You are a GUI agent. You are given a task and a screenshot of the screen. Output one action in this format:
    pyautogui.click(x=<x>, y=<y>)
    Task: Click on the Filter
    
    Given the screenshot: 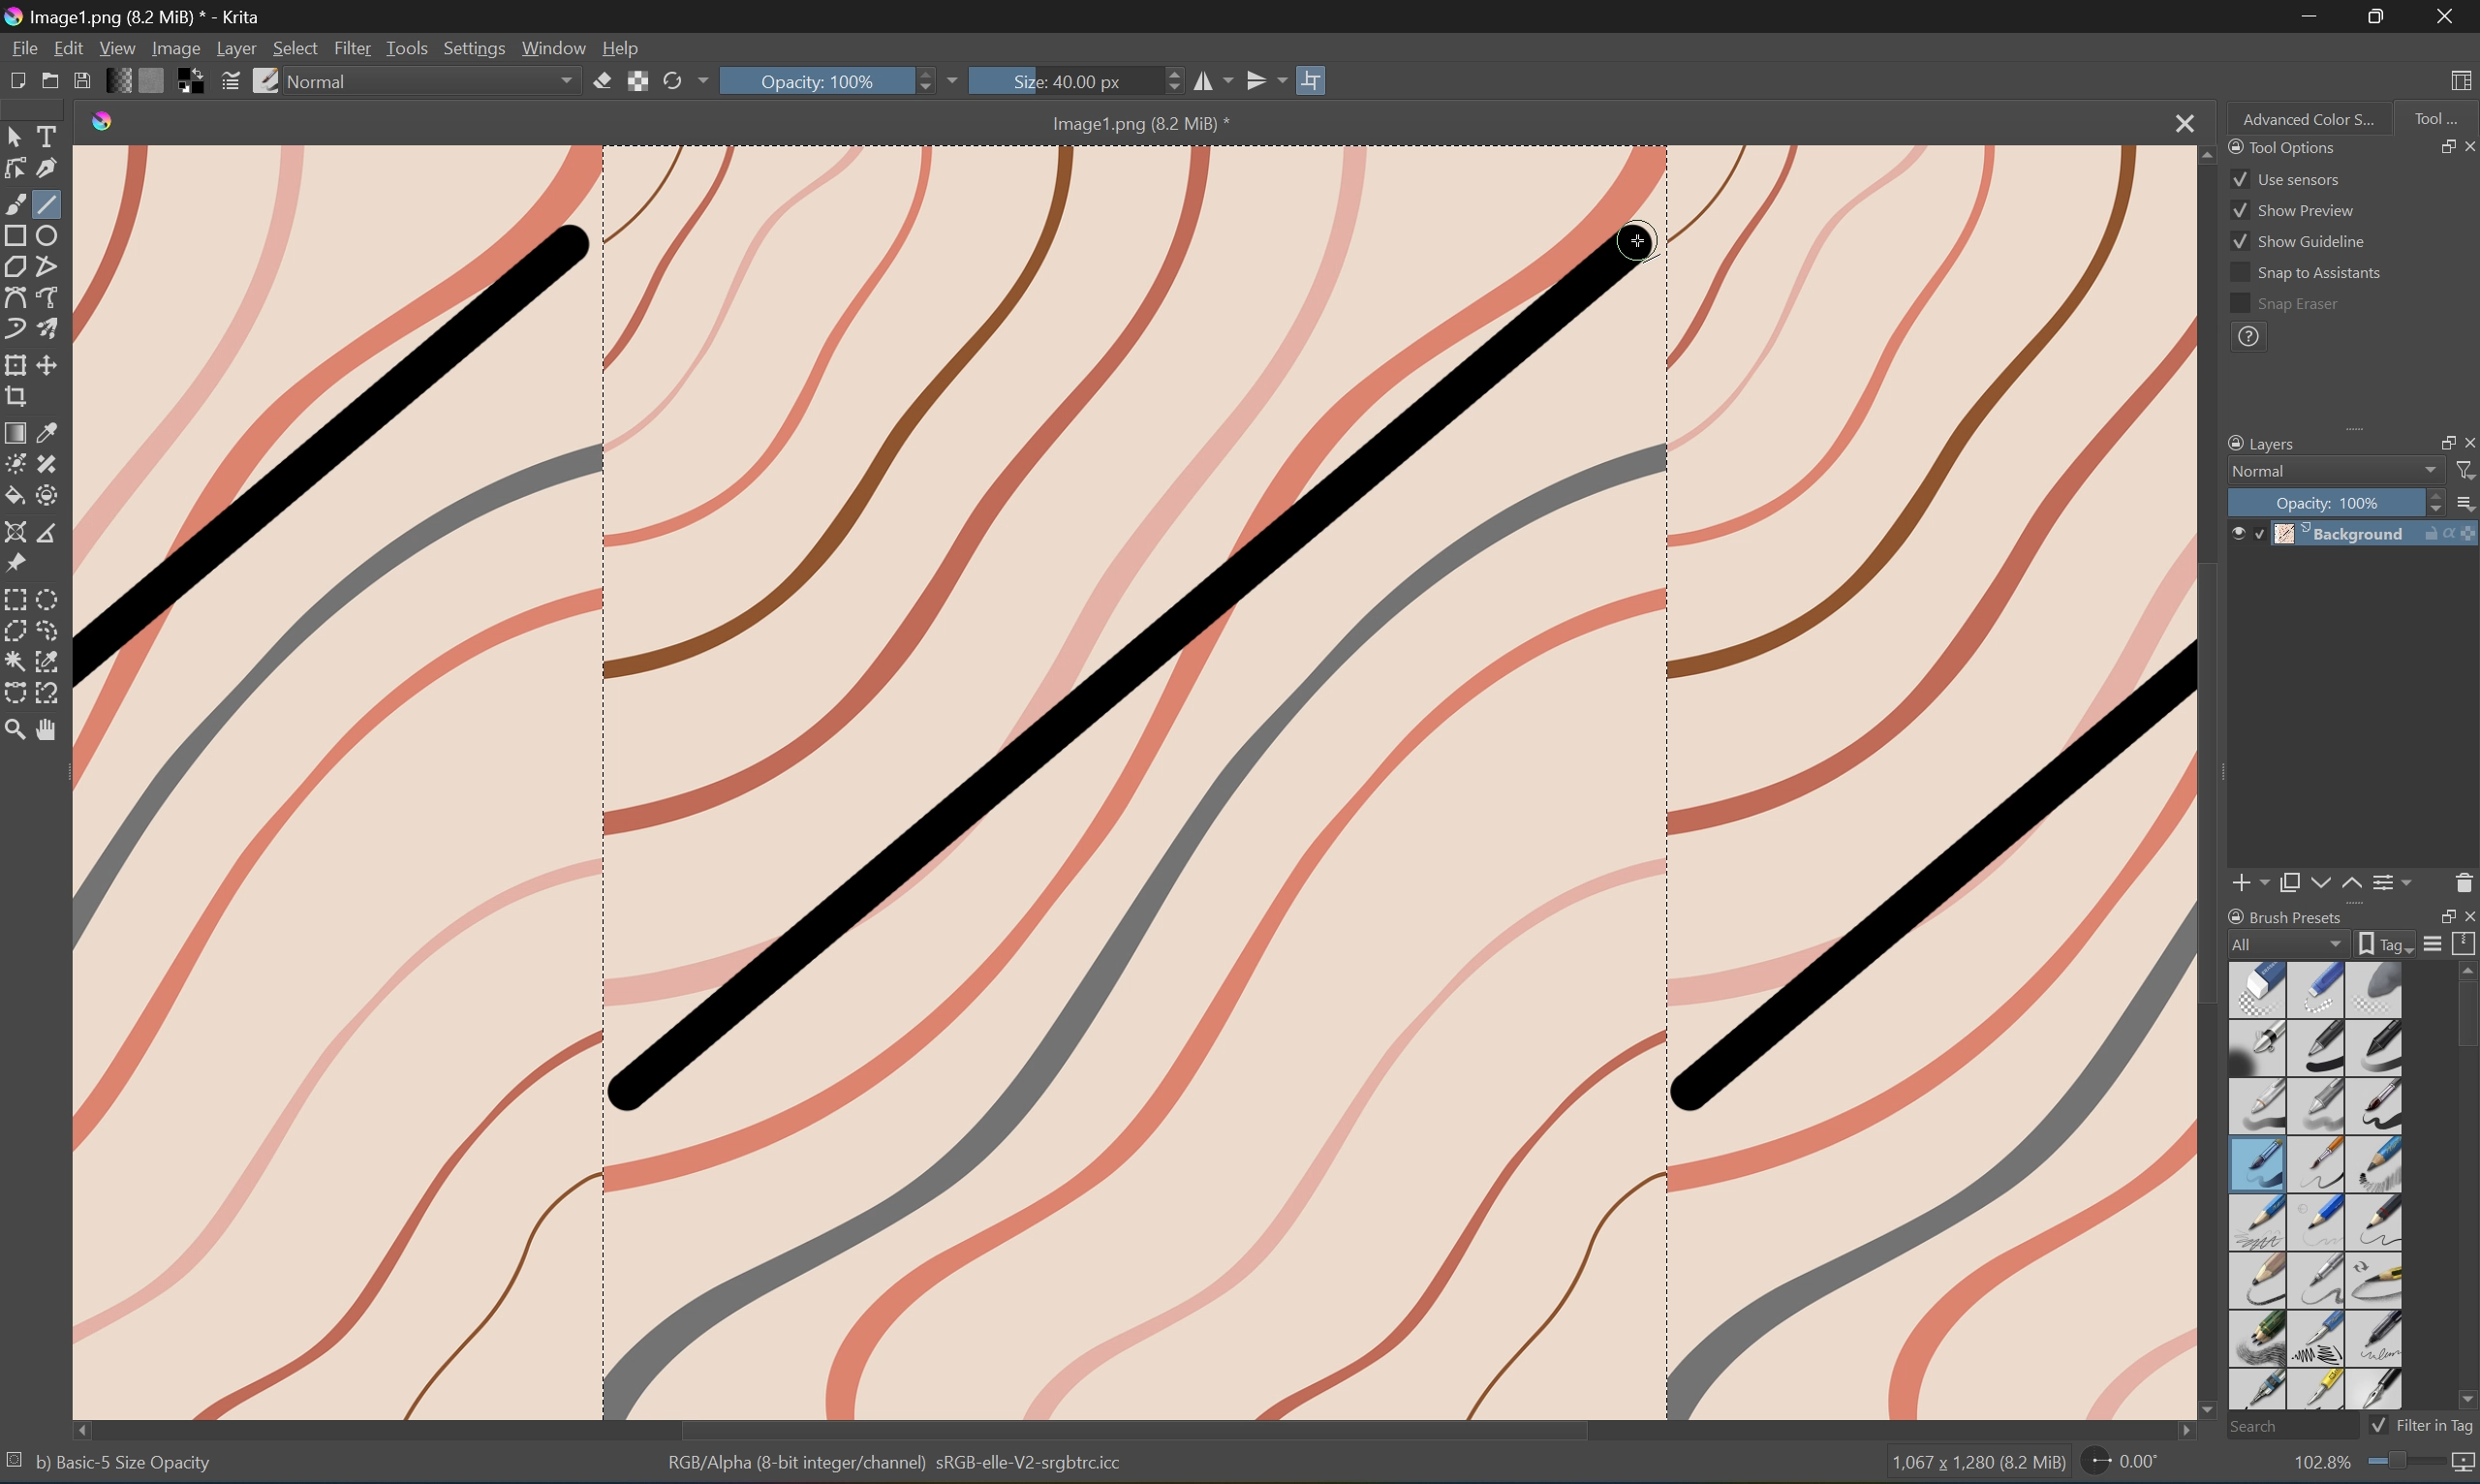 What is the action you would take?
    pyautogui.click(x=354, y=47)
    